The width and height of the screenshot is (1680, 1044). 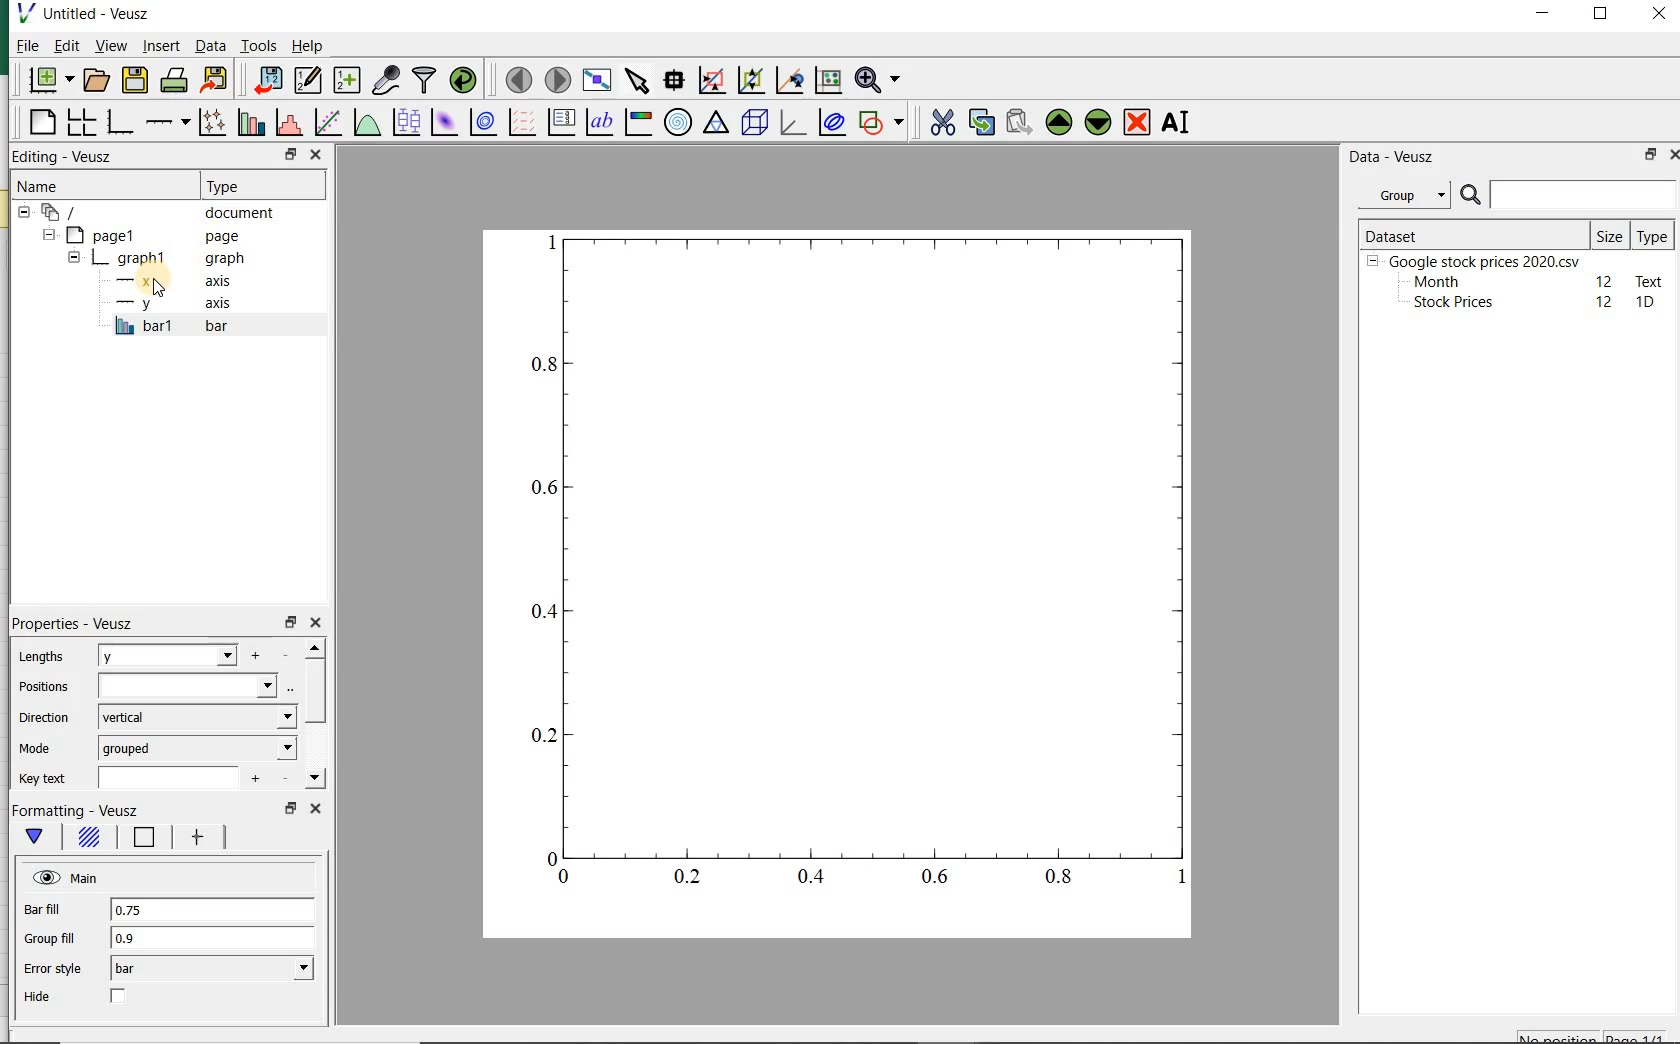 What do you see at coordinates (386, 81) in the screenshot?
I see `capture remote data` at bounding box center [386, 81].